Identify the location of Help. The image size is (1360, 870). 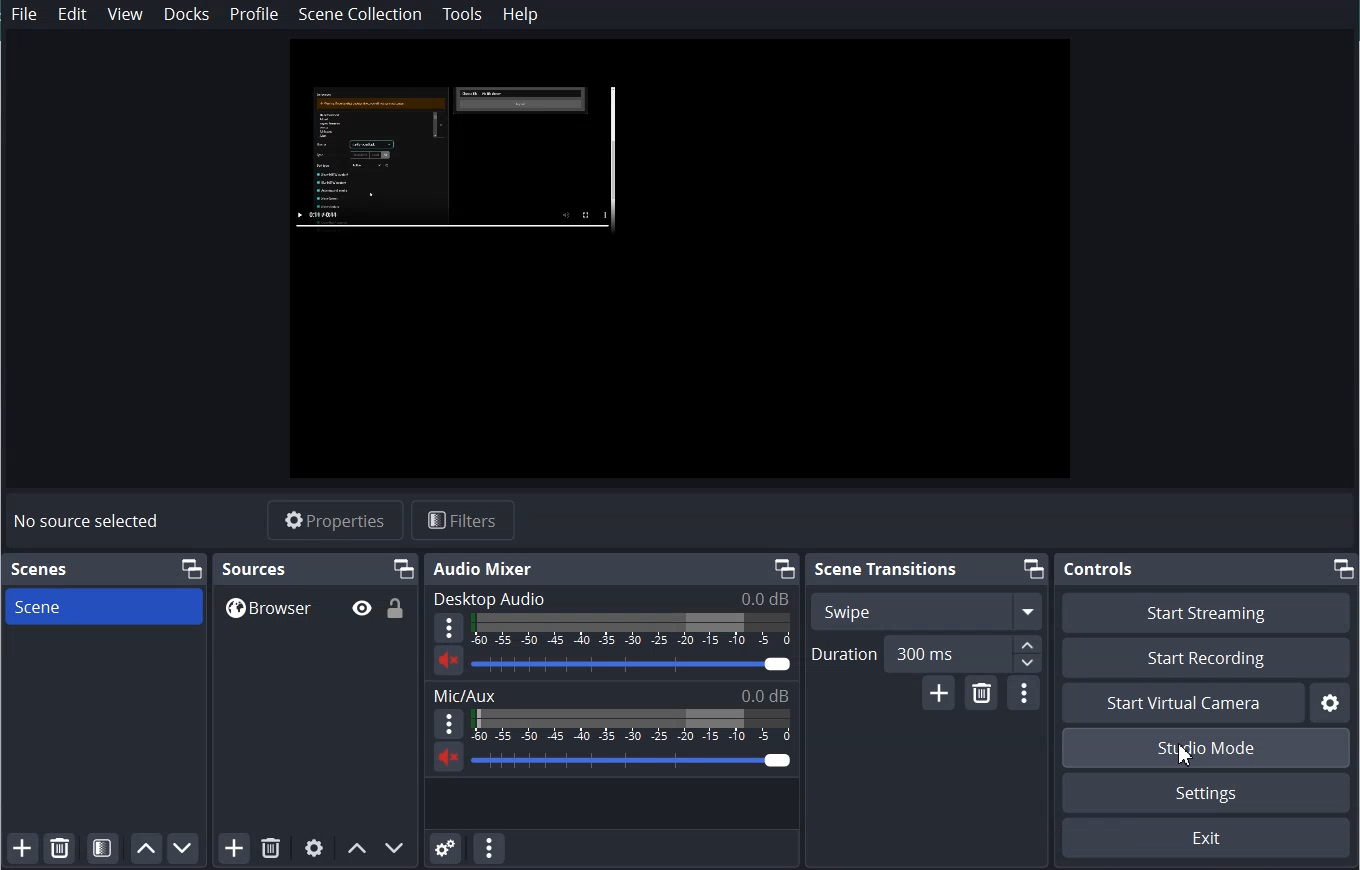
(521, 14).